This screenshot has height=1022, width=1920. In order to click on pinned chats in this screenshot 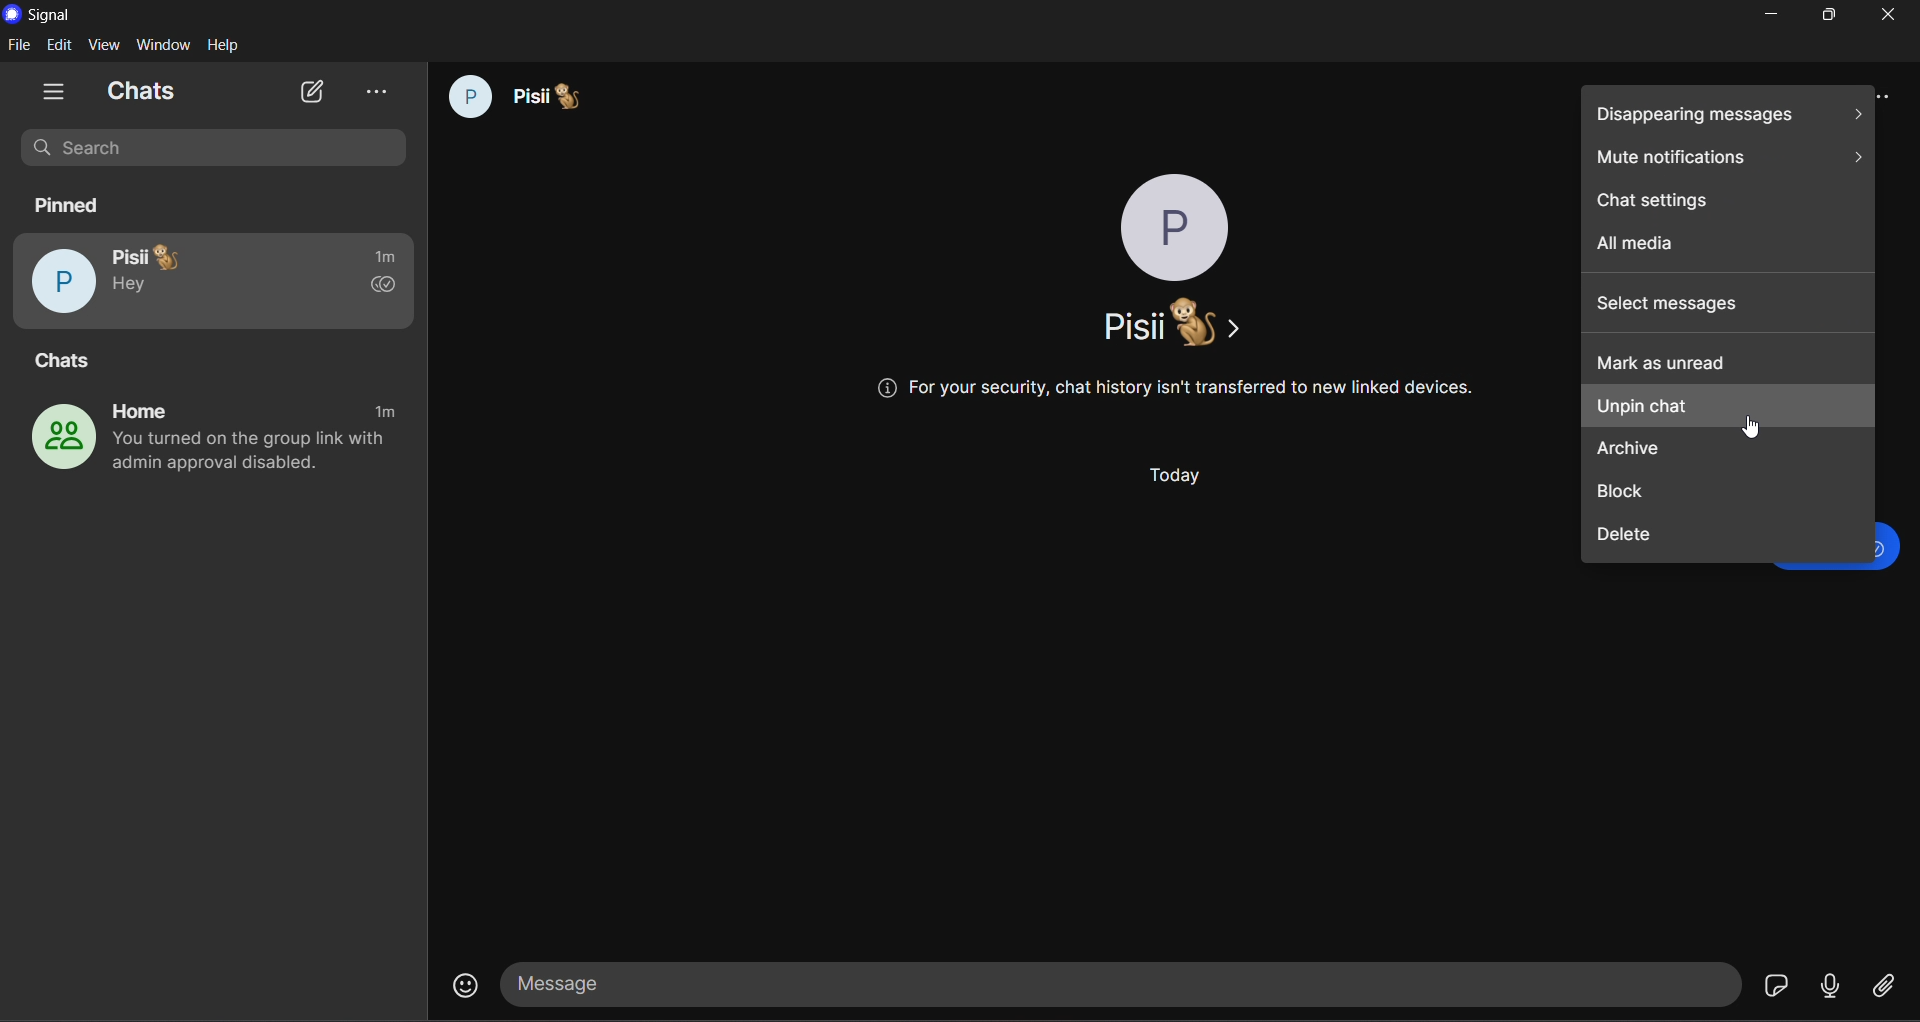, I will do `click(67, 205)`.